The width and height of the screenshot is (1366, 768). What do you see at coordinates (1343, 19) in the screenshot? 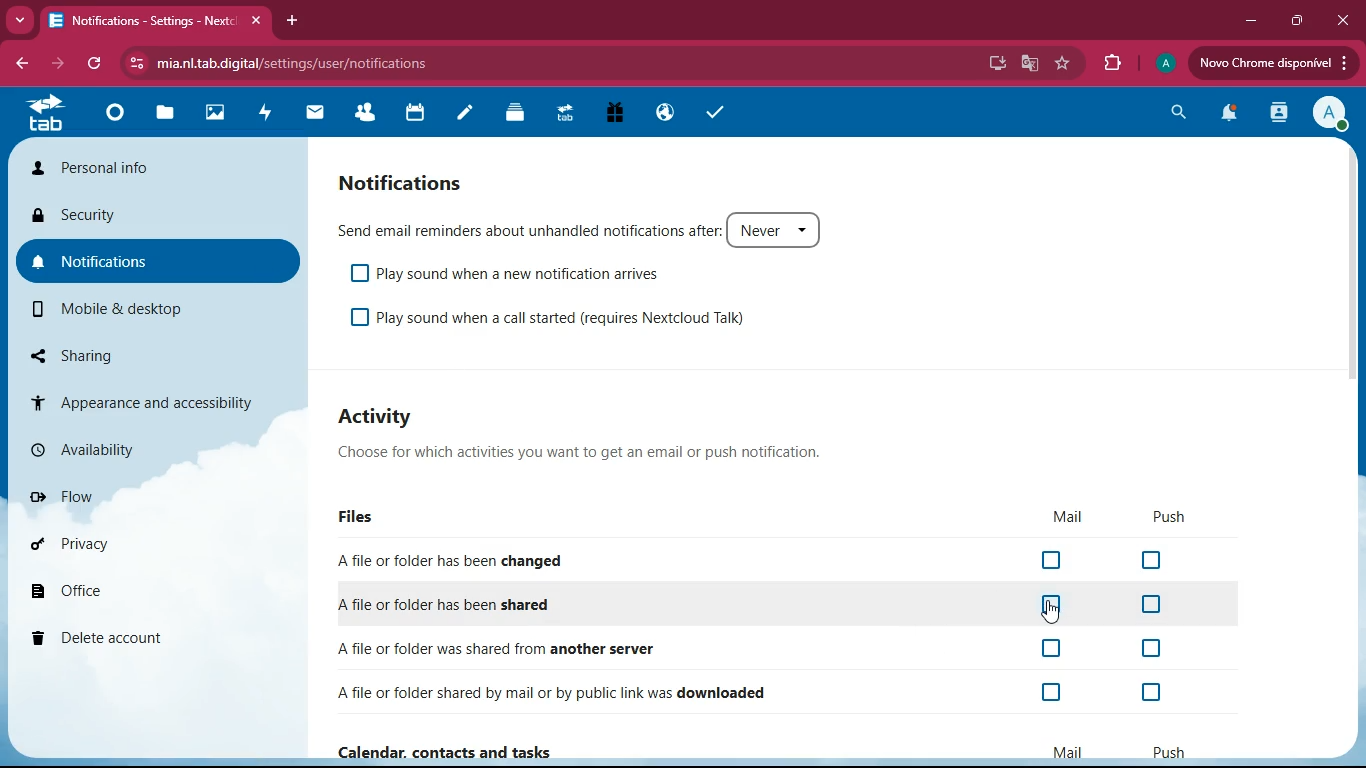
I see `close` at bounding box center [1343, 19].